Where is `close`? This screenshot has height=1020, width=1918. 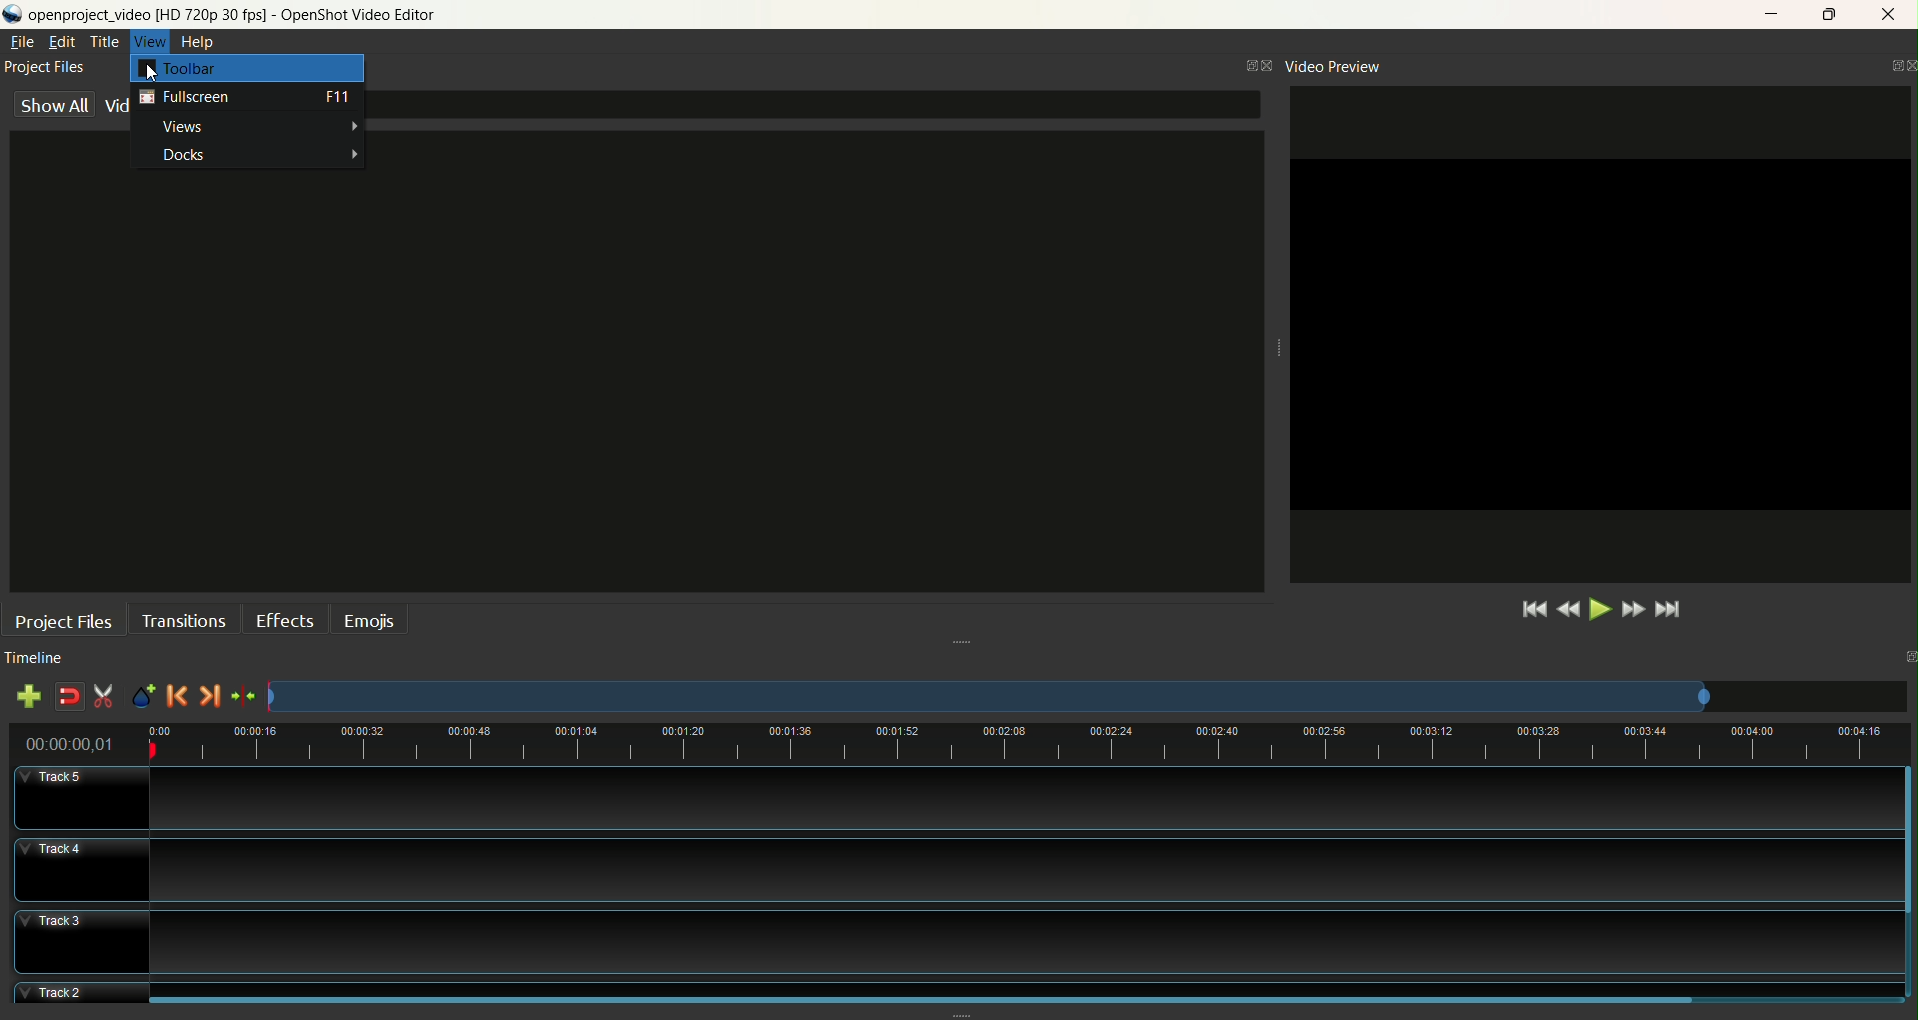 close is located at coordinates (1890, 16).